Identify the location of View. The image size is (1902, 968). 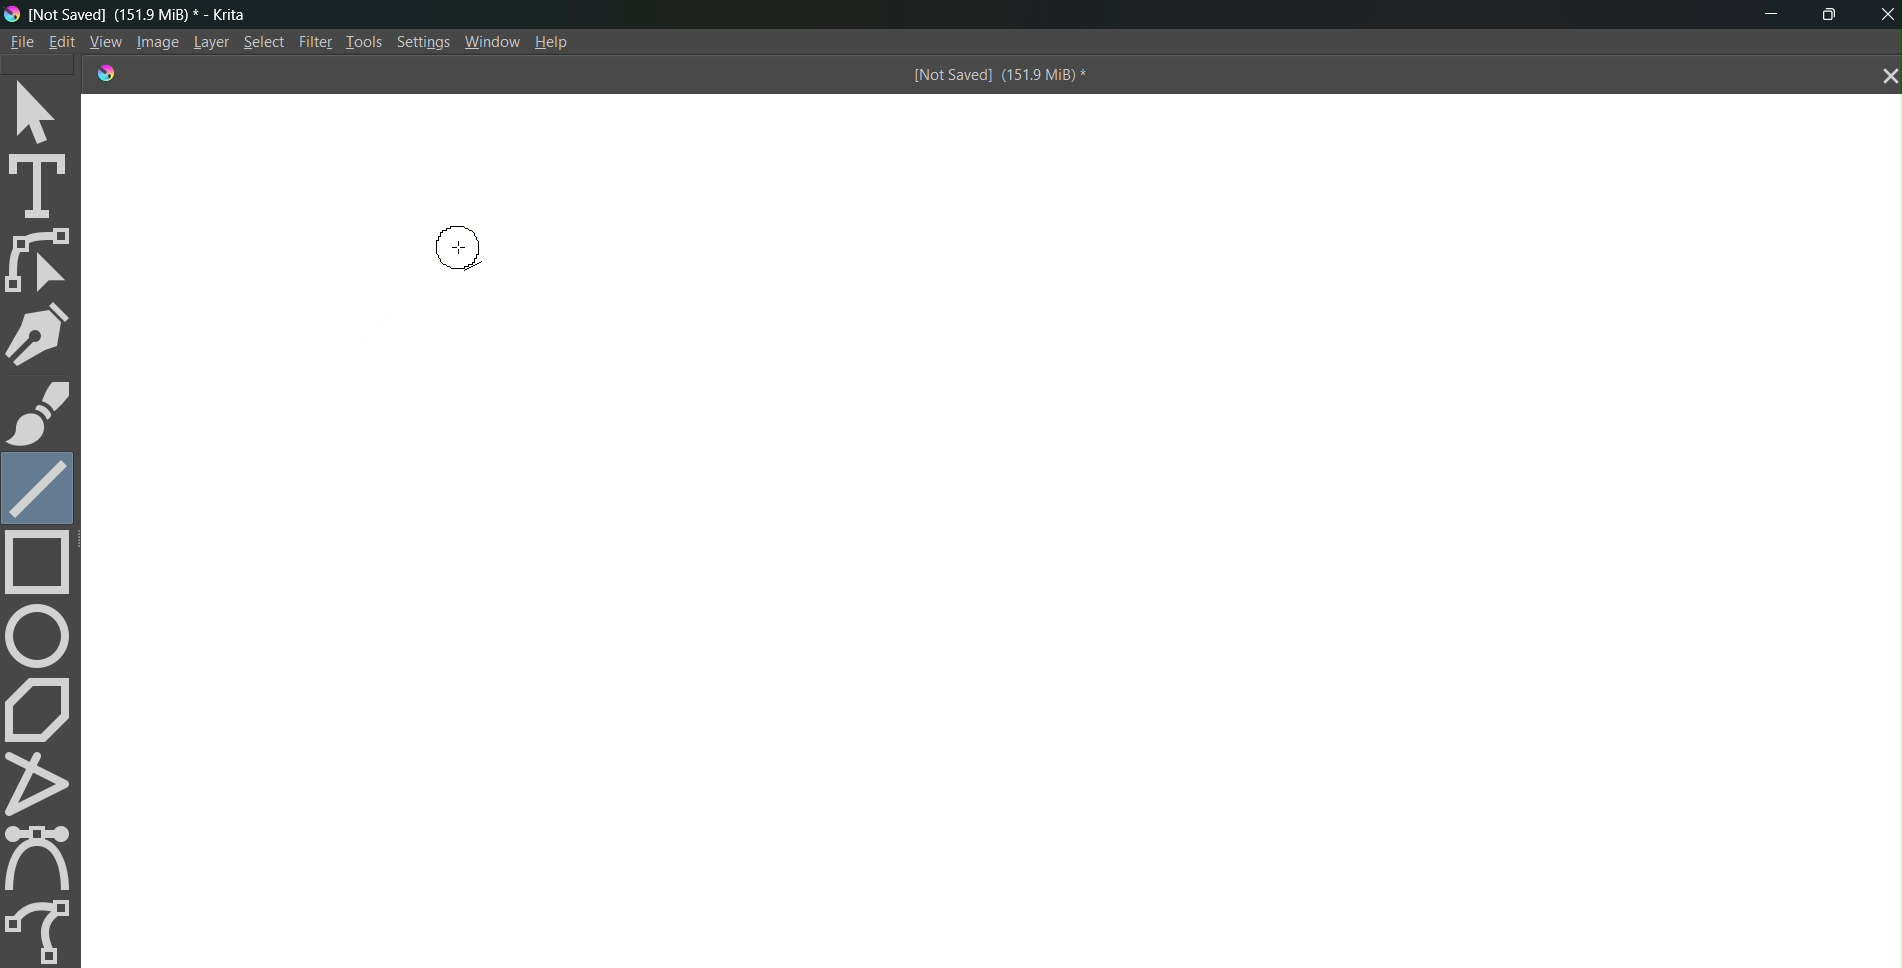
(103, 41).